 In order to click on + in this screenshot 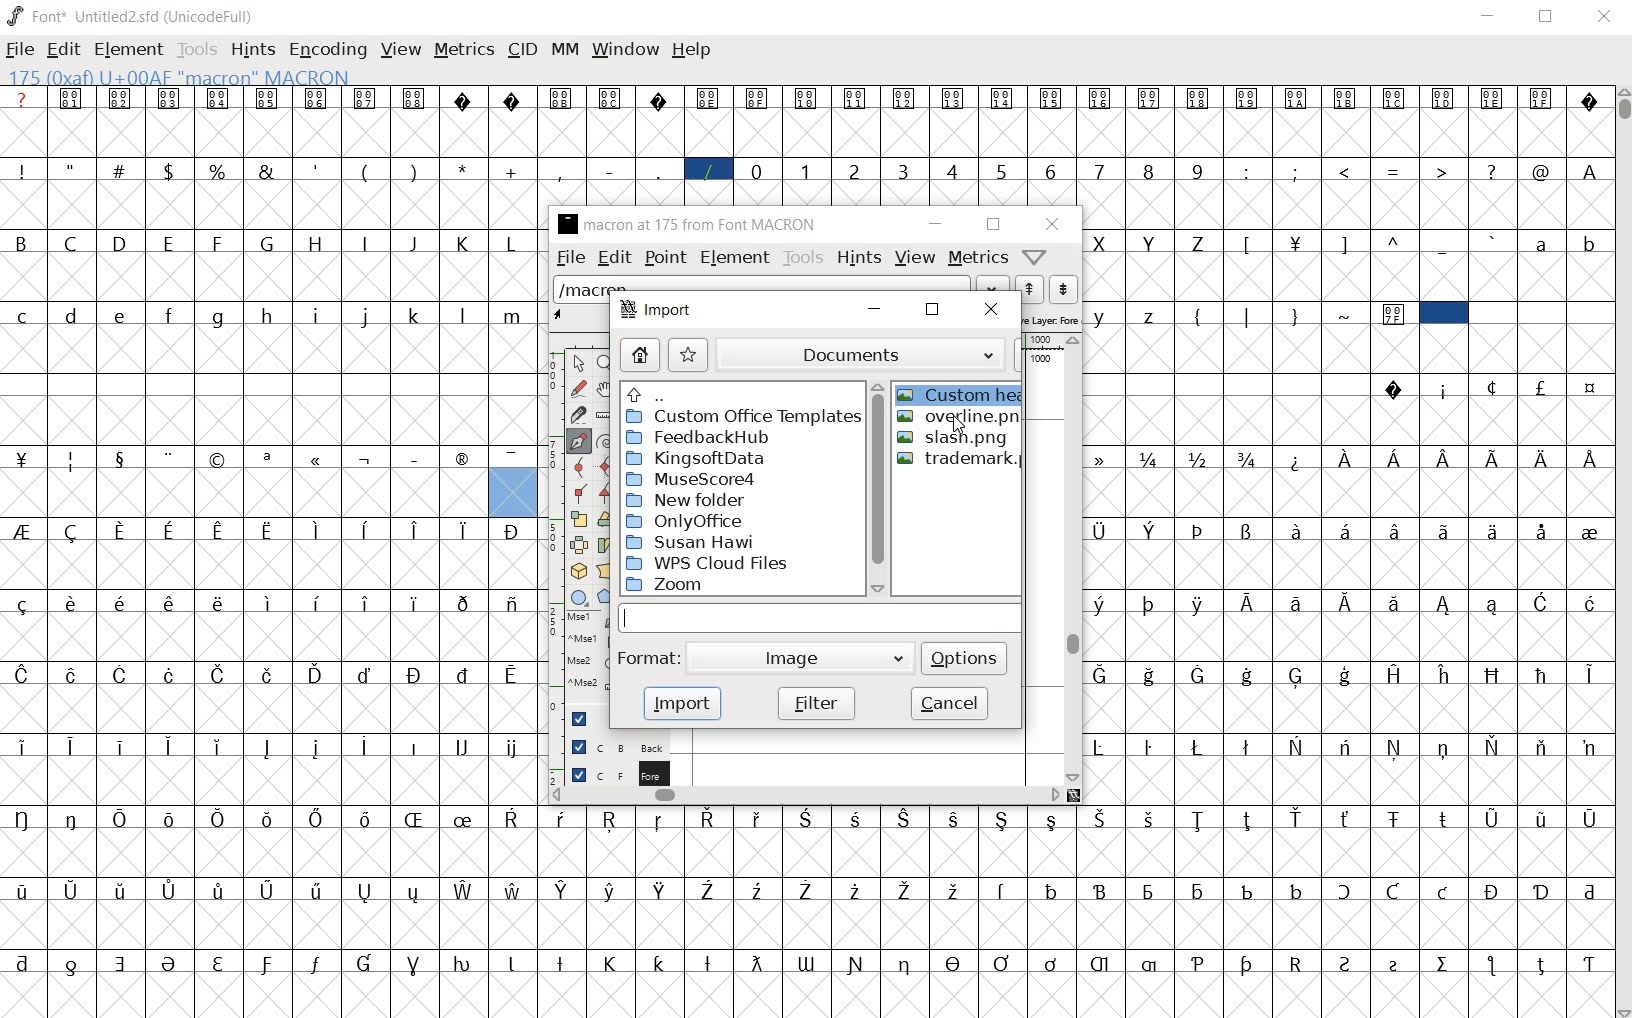, I will do `click(514, 170)`.